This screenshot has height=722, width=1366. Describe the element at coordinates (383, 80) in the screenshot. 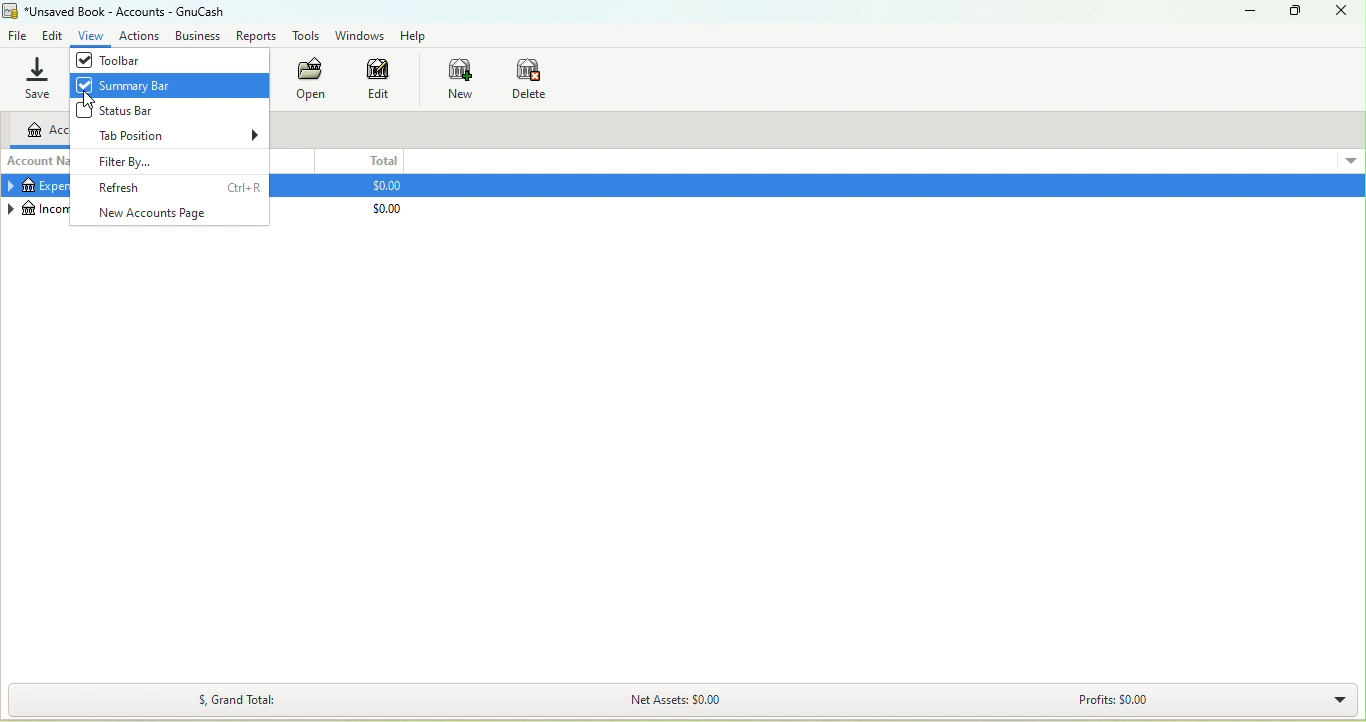

I see `Edit` at that location.